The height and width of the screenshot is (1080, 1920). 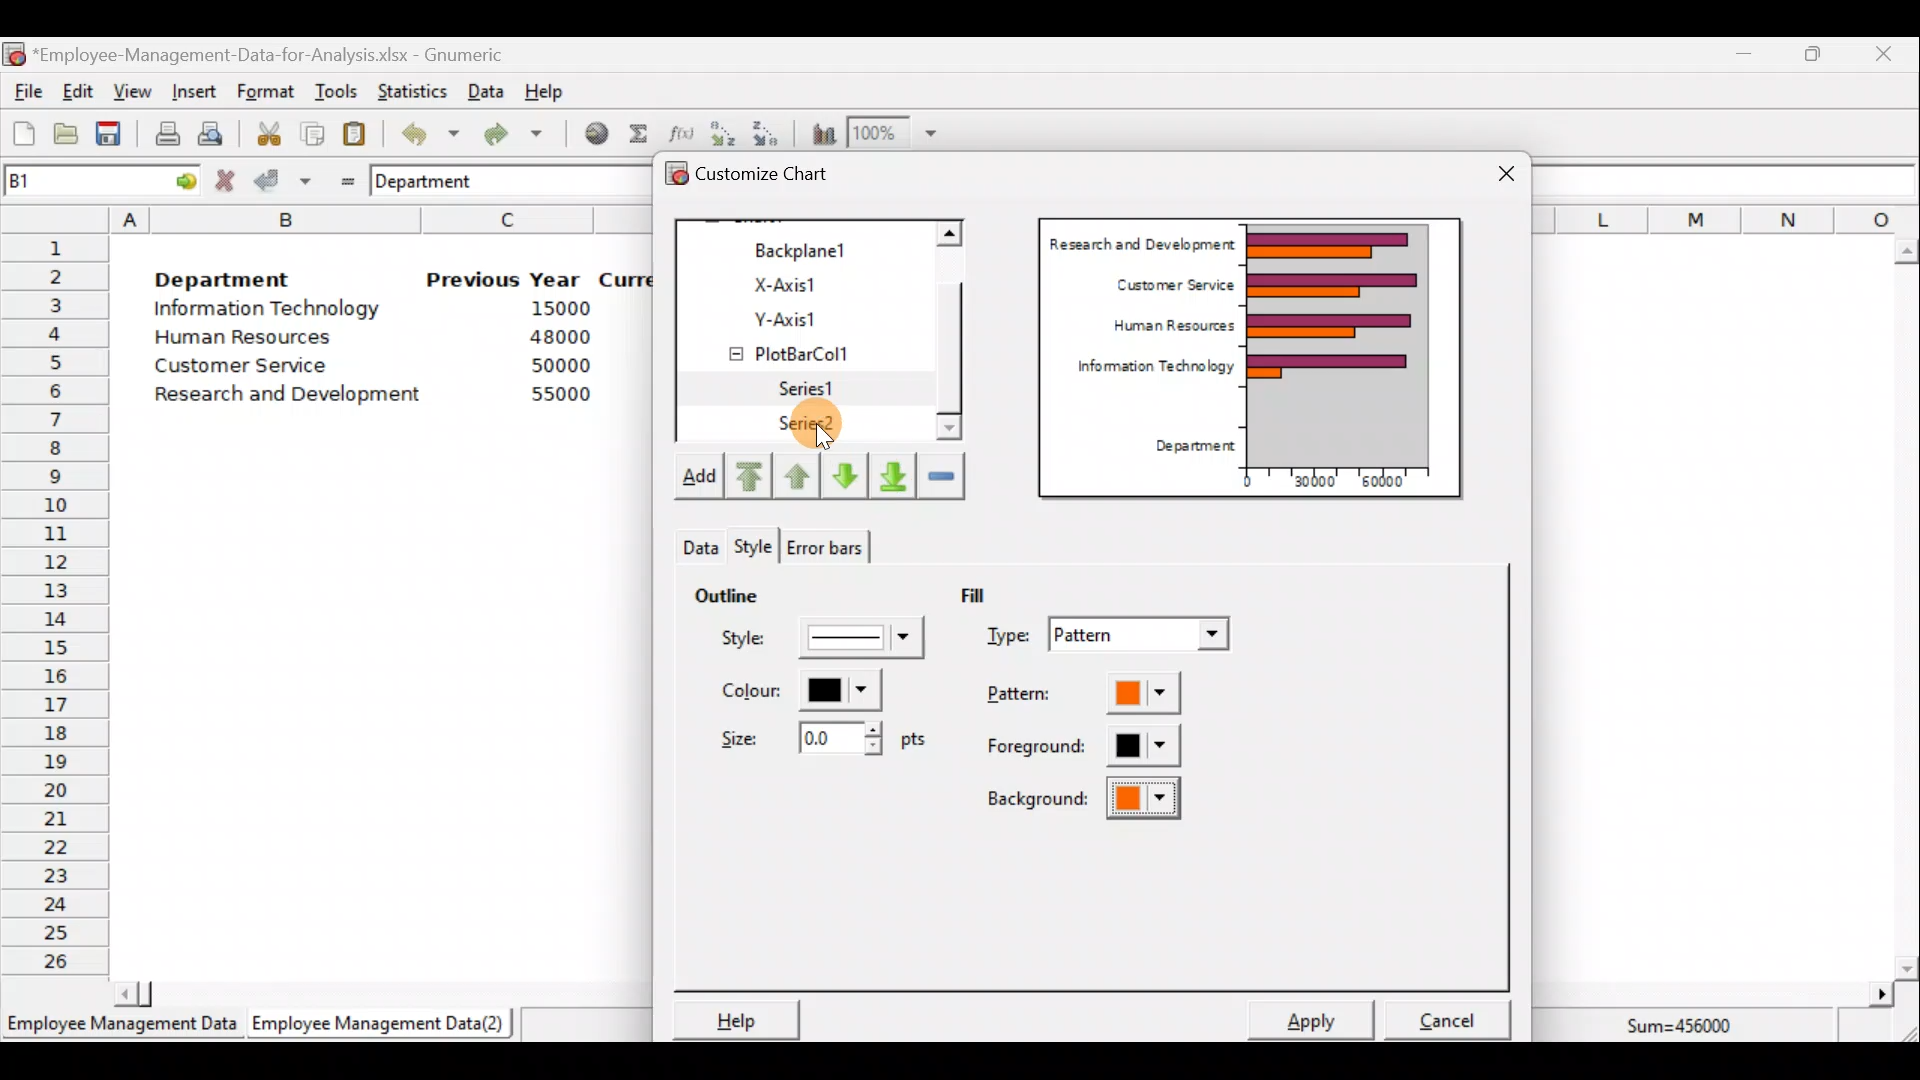 I want to click on Style, so click(x=697, y=542).